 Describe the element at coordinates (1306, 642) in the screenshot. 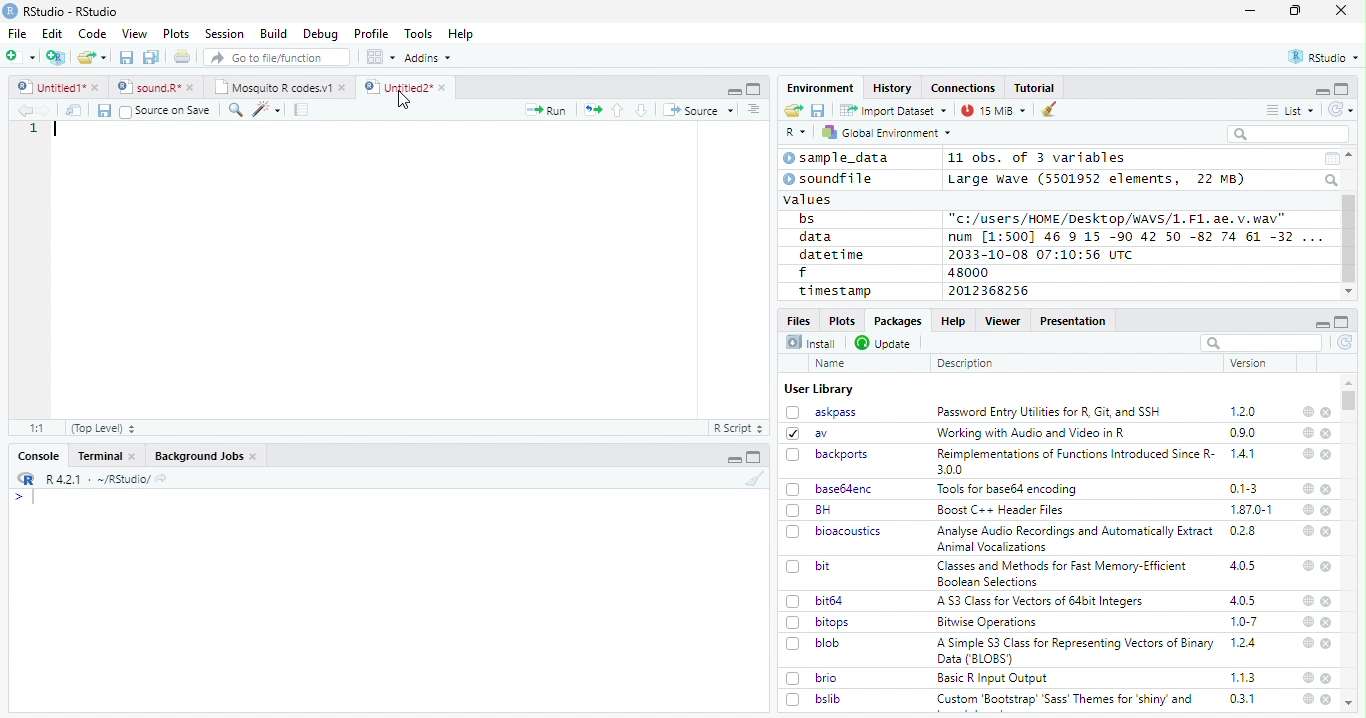

I see `help` at that location.